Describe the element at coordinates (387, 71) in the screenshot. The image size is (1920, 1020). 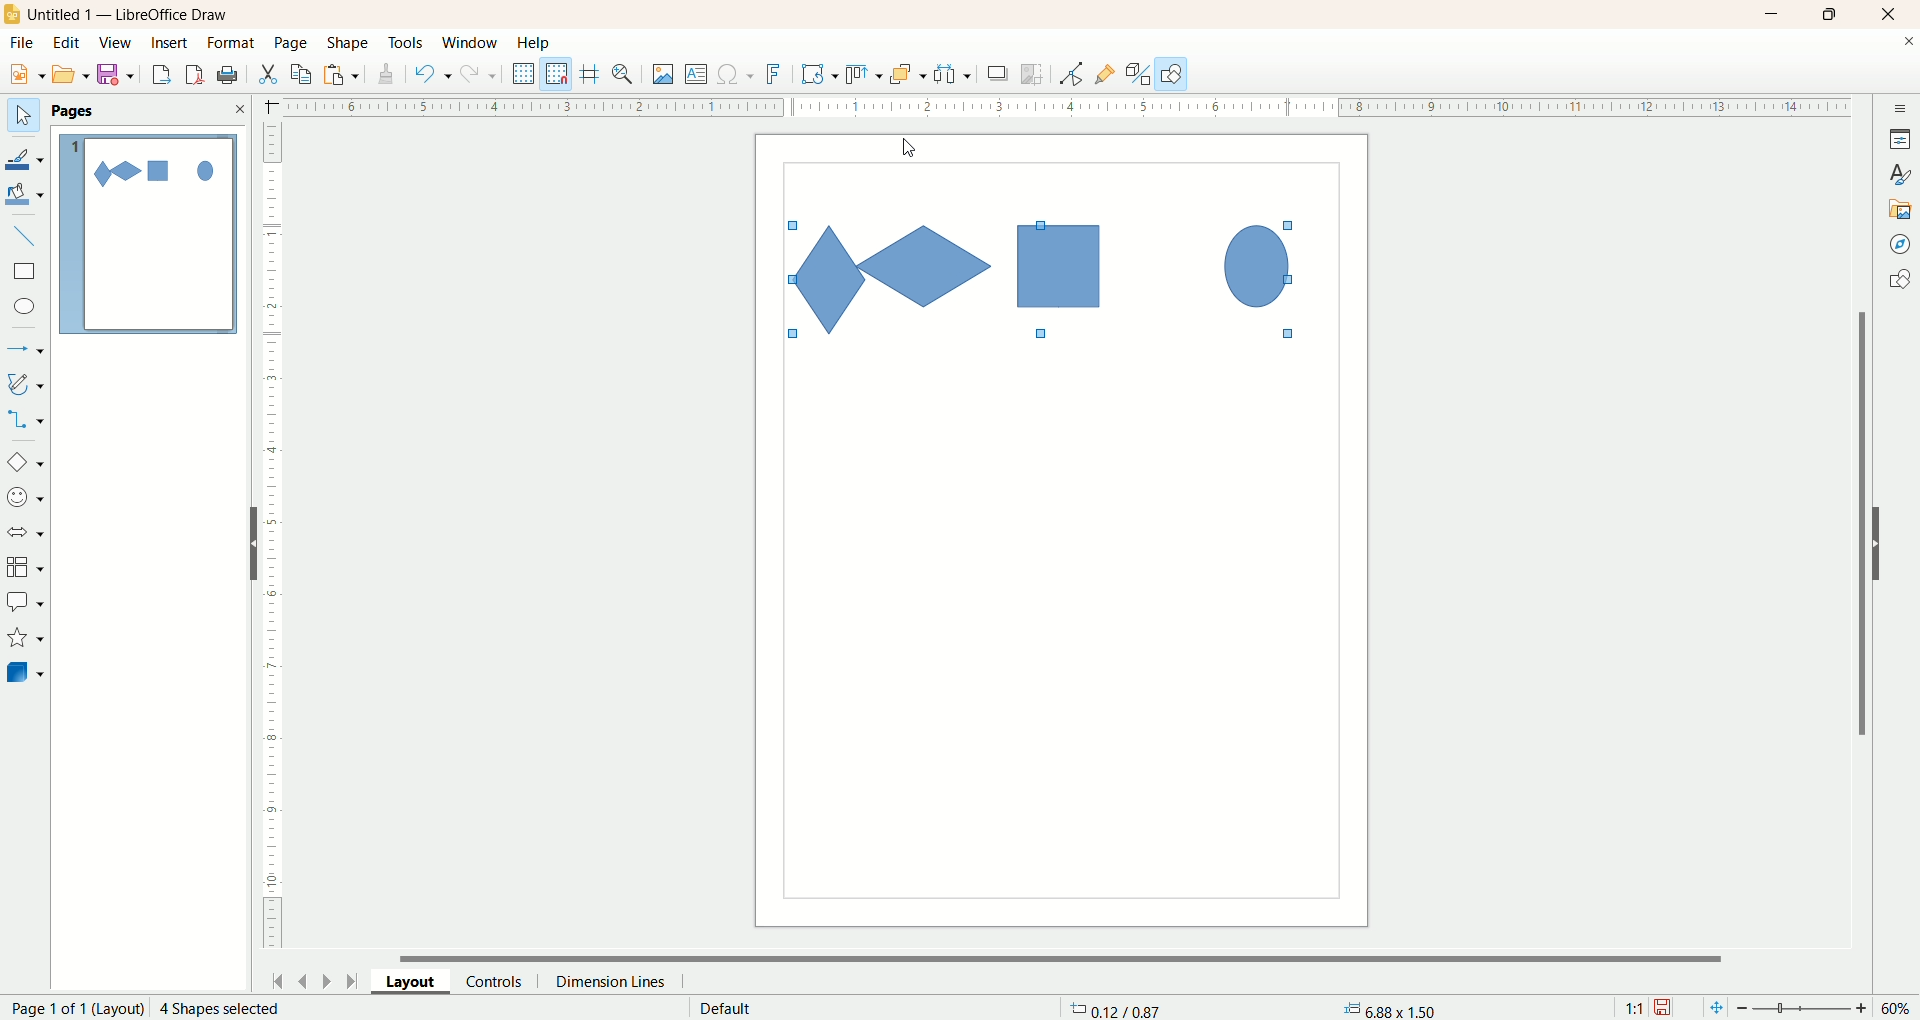
I see `clone formatting` at that location.